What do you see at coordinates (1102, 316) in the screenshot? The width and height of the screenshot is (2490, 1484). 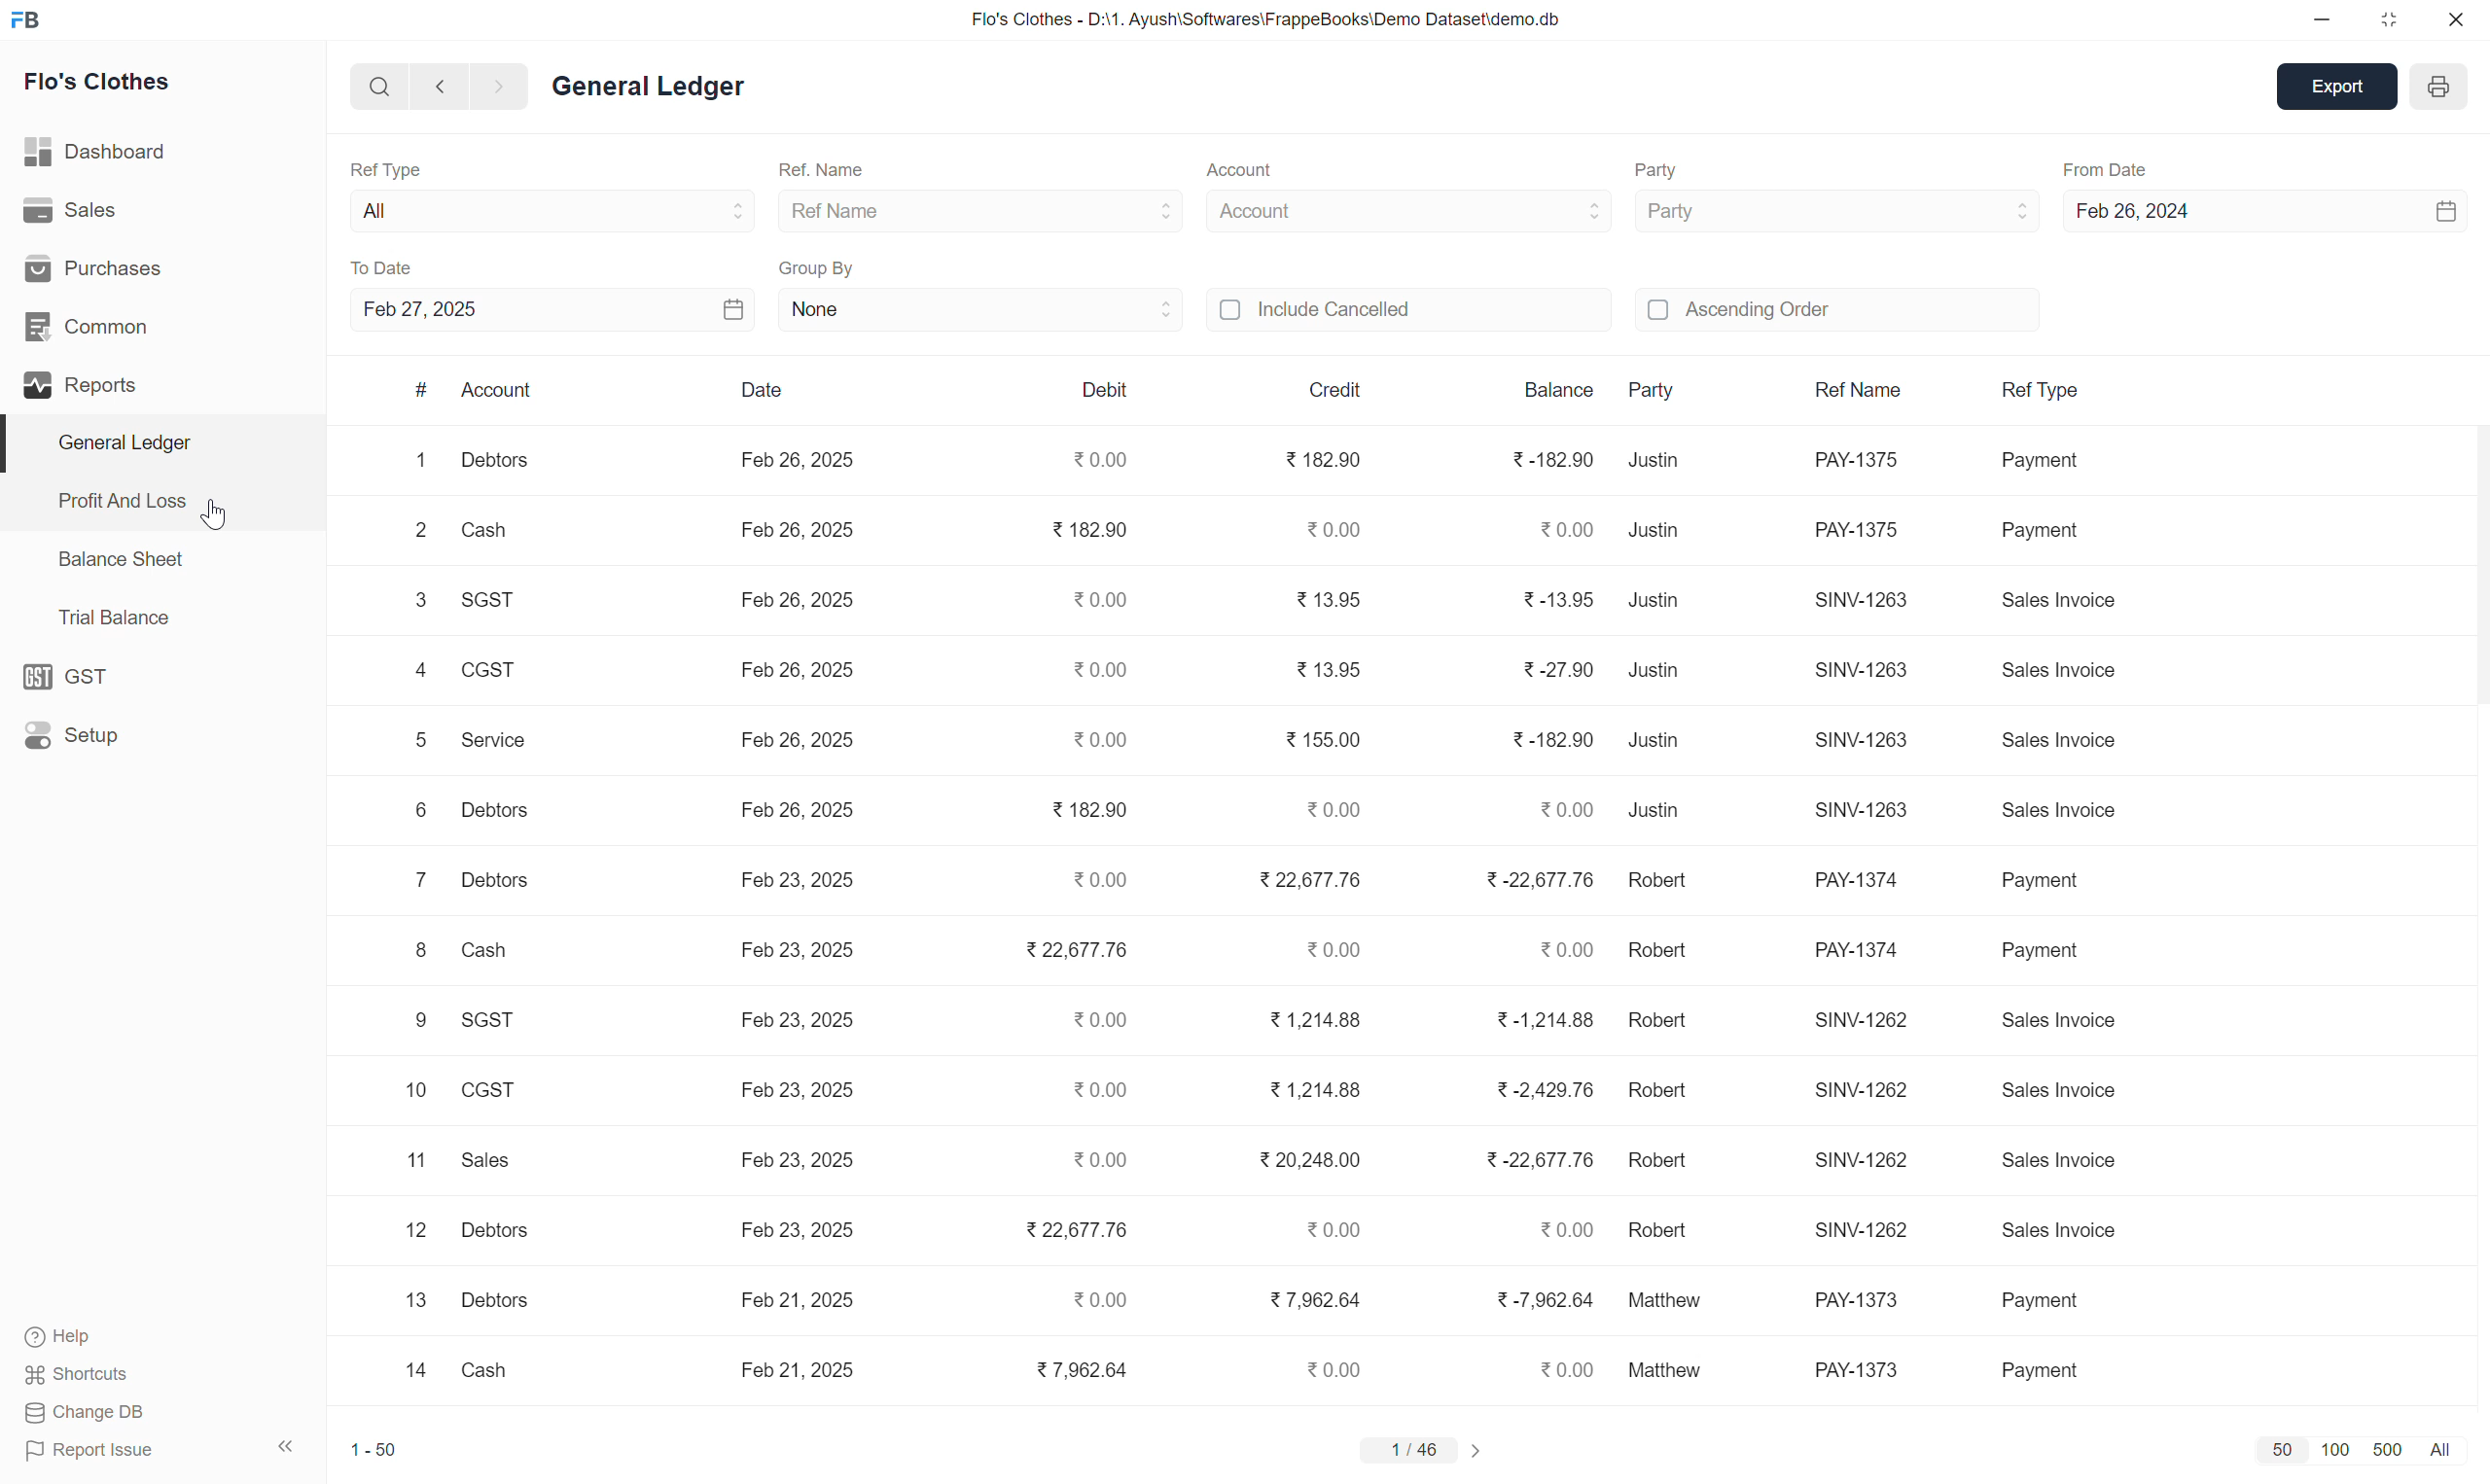 I see `Group by dropdown` at bounding box center [1102, 316].